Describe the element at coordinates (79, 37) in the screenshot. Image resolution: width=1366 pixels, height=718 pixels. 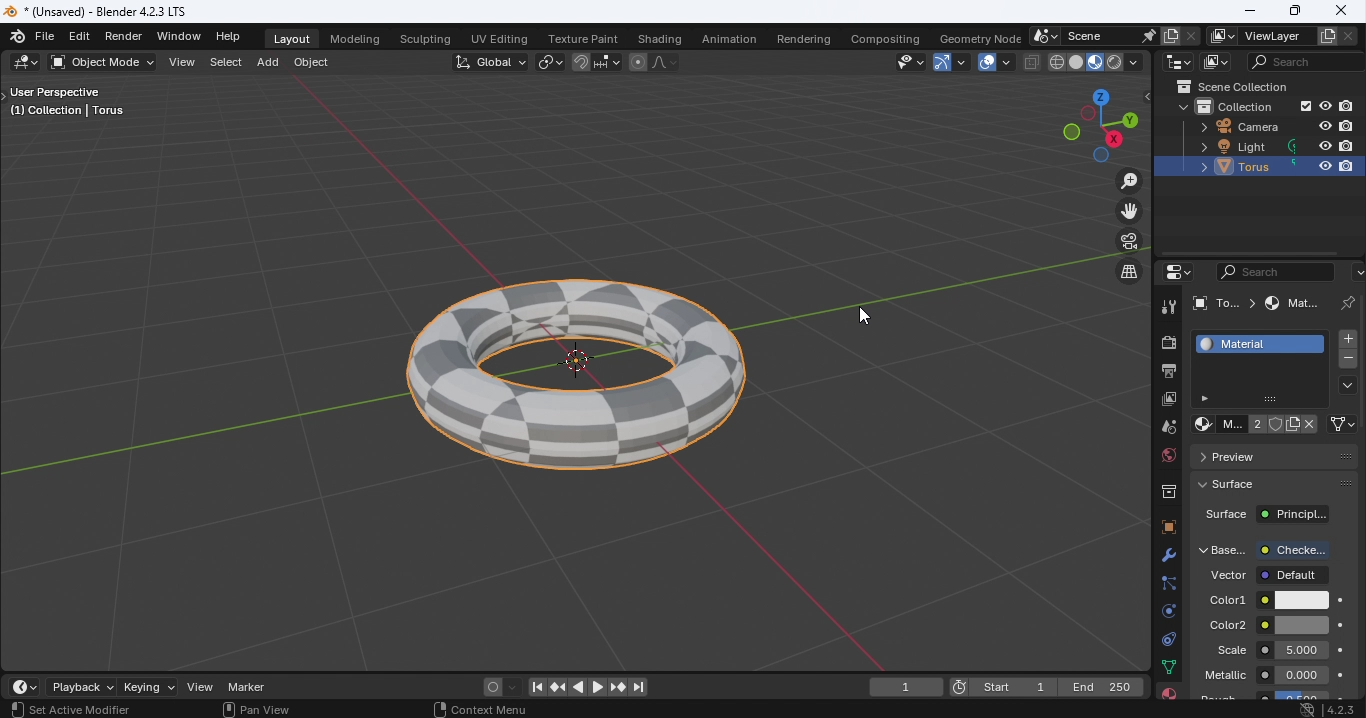
I see `Edit` at that location.